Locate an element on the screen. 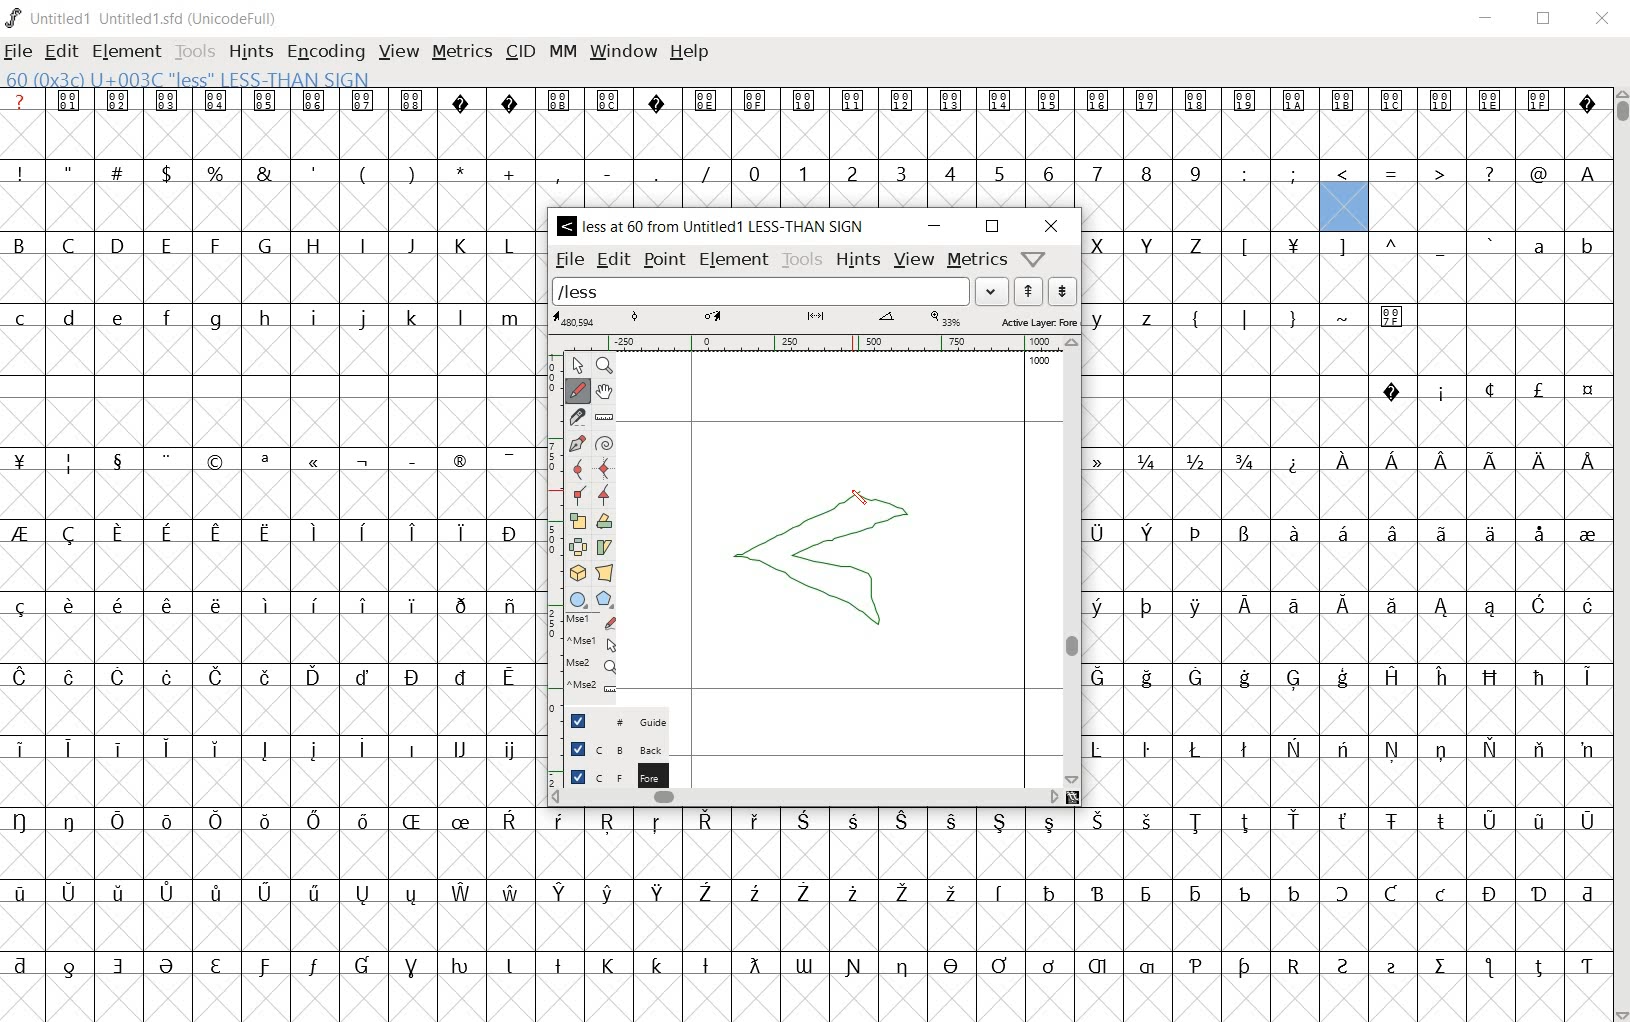  empty cells is located at coordinates (1346, 640).